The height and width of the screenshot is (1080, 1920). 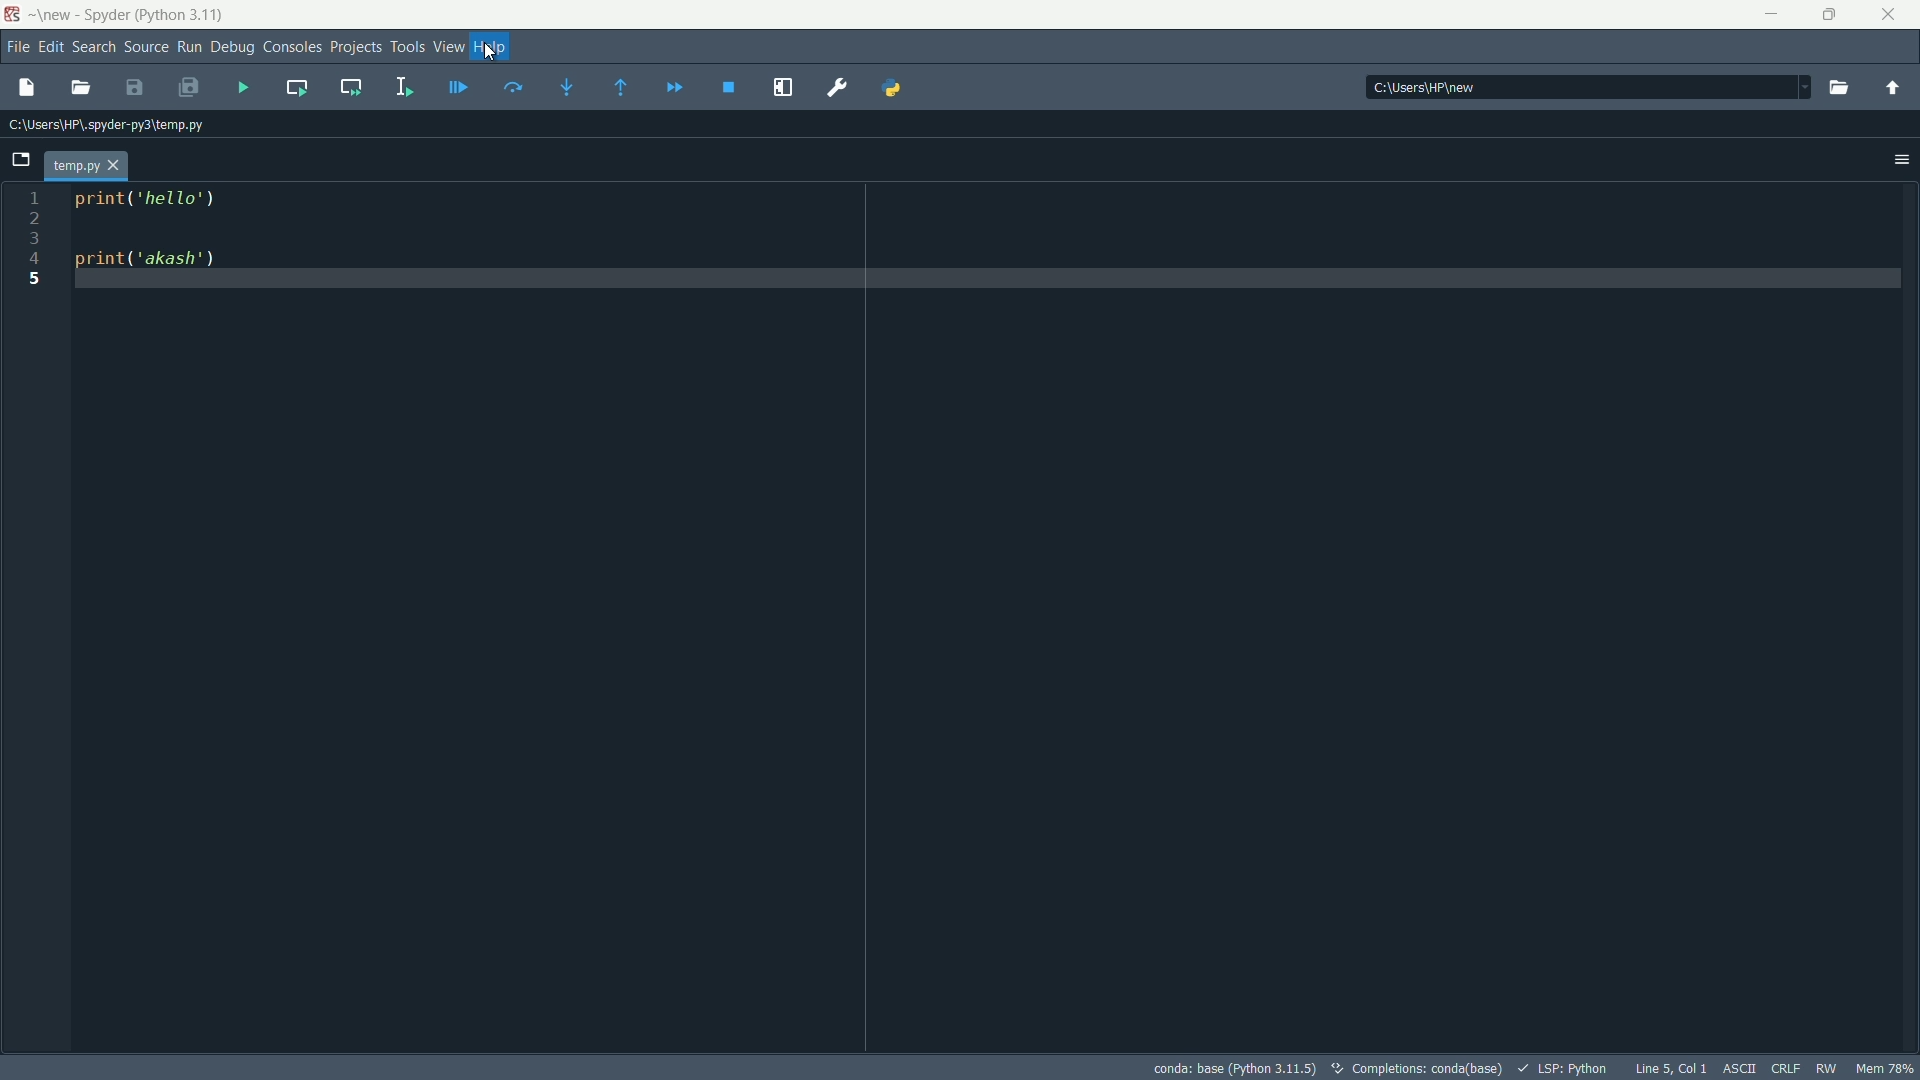 What do you see at coordinates (837, 87) in the screenshot?
I see `preferences` at bounding box center [837, 87].